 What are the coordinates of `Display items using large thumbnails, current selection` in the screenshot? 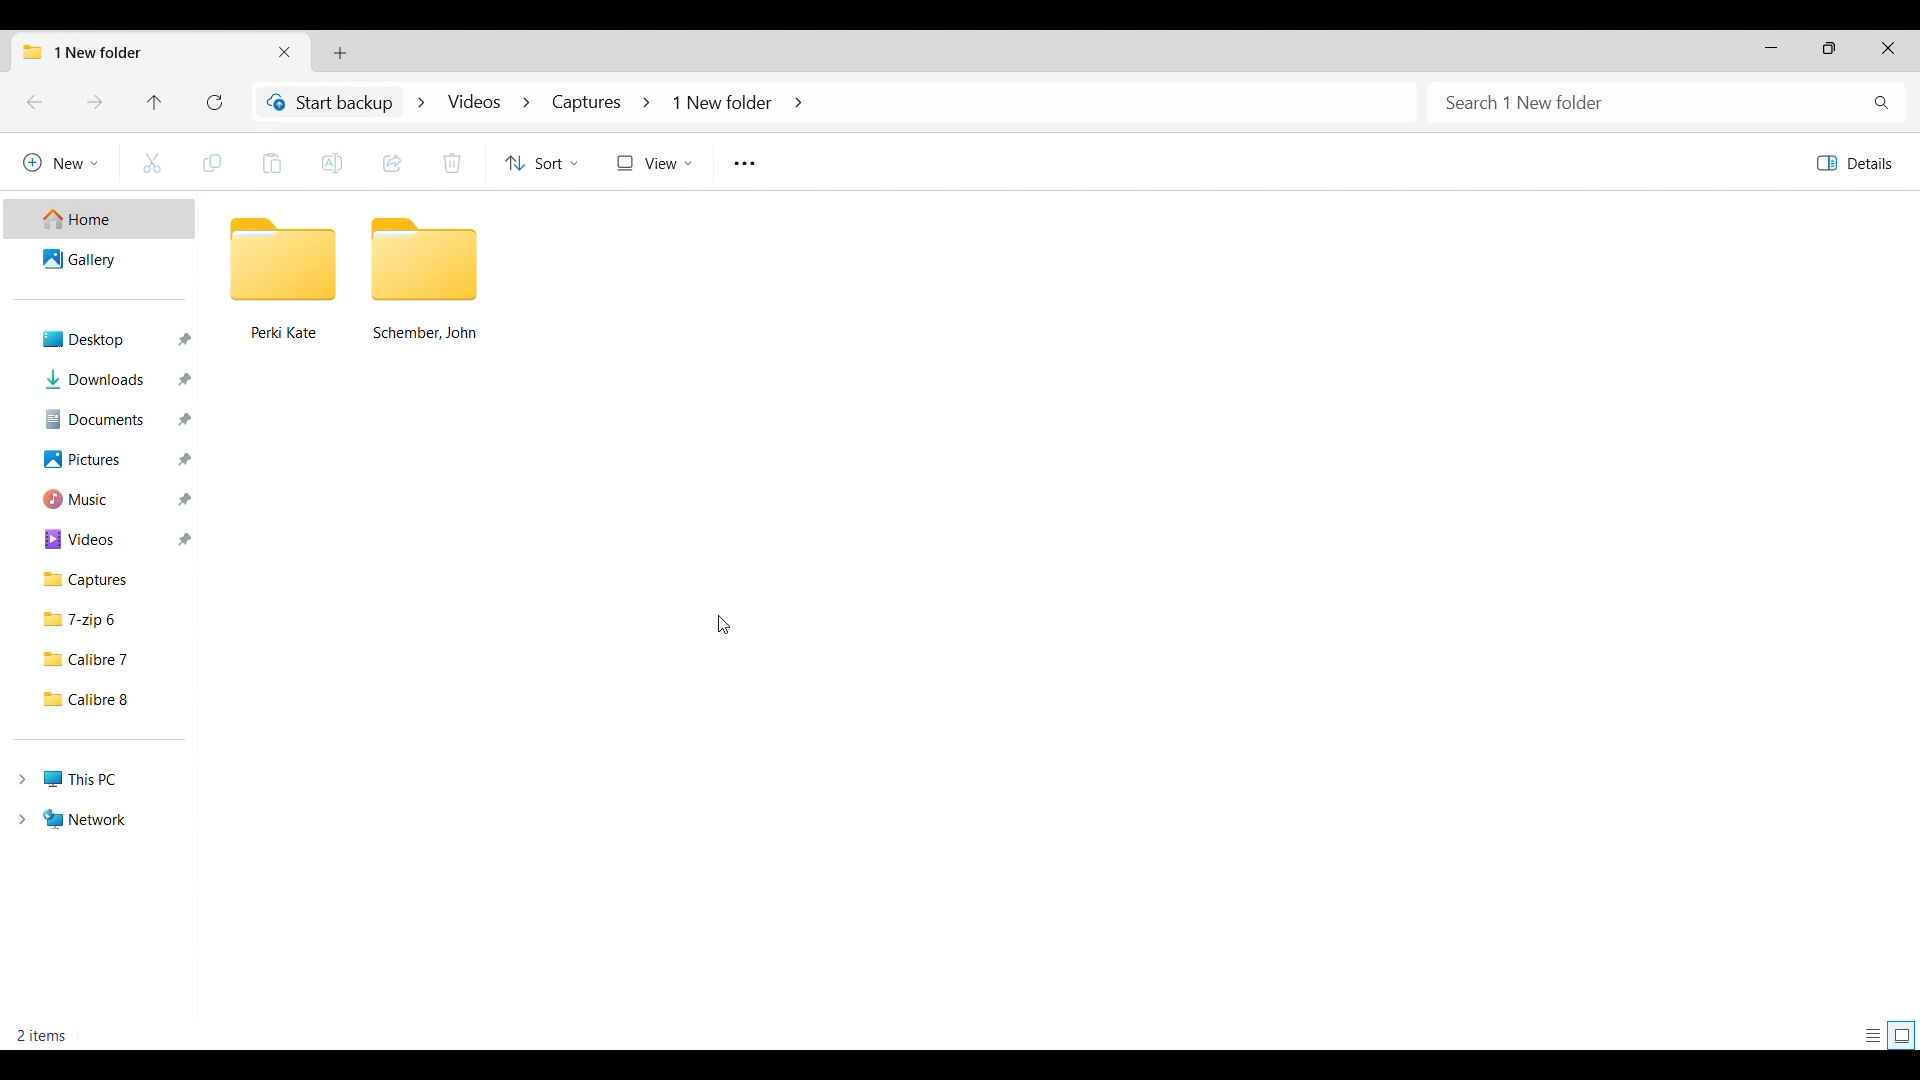 It's located at (1902, 1035).